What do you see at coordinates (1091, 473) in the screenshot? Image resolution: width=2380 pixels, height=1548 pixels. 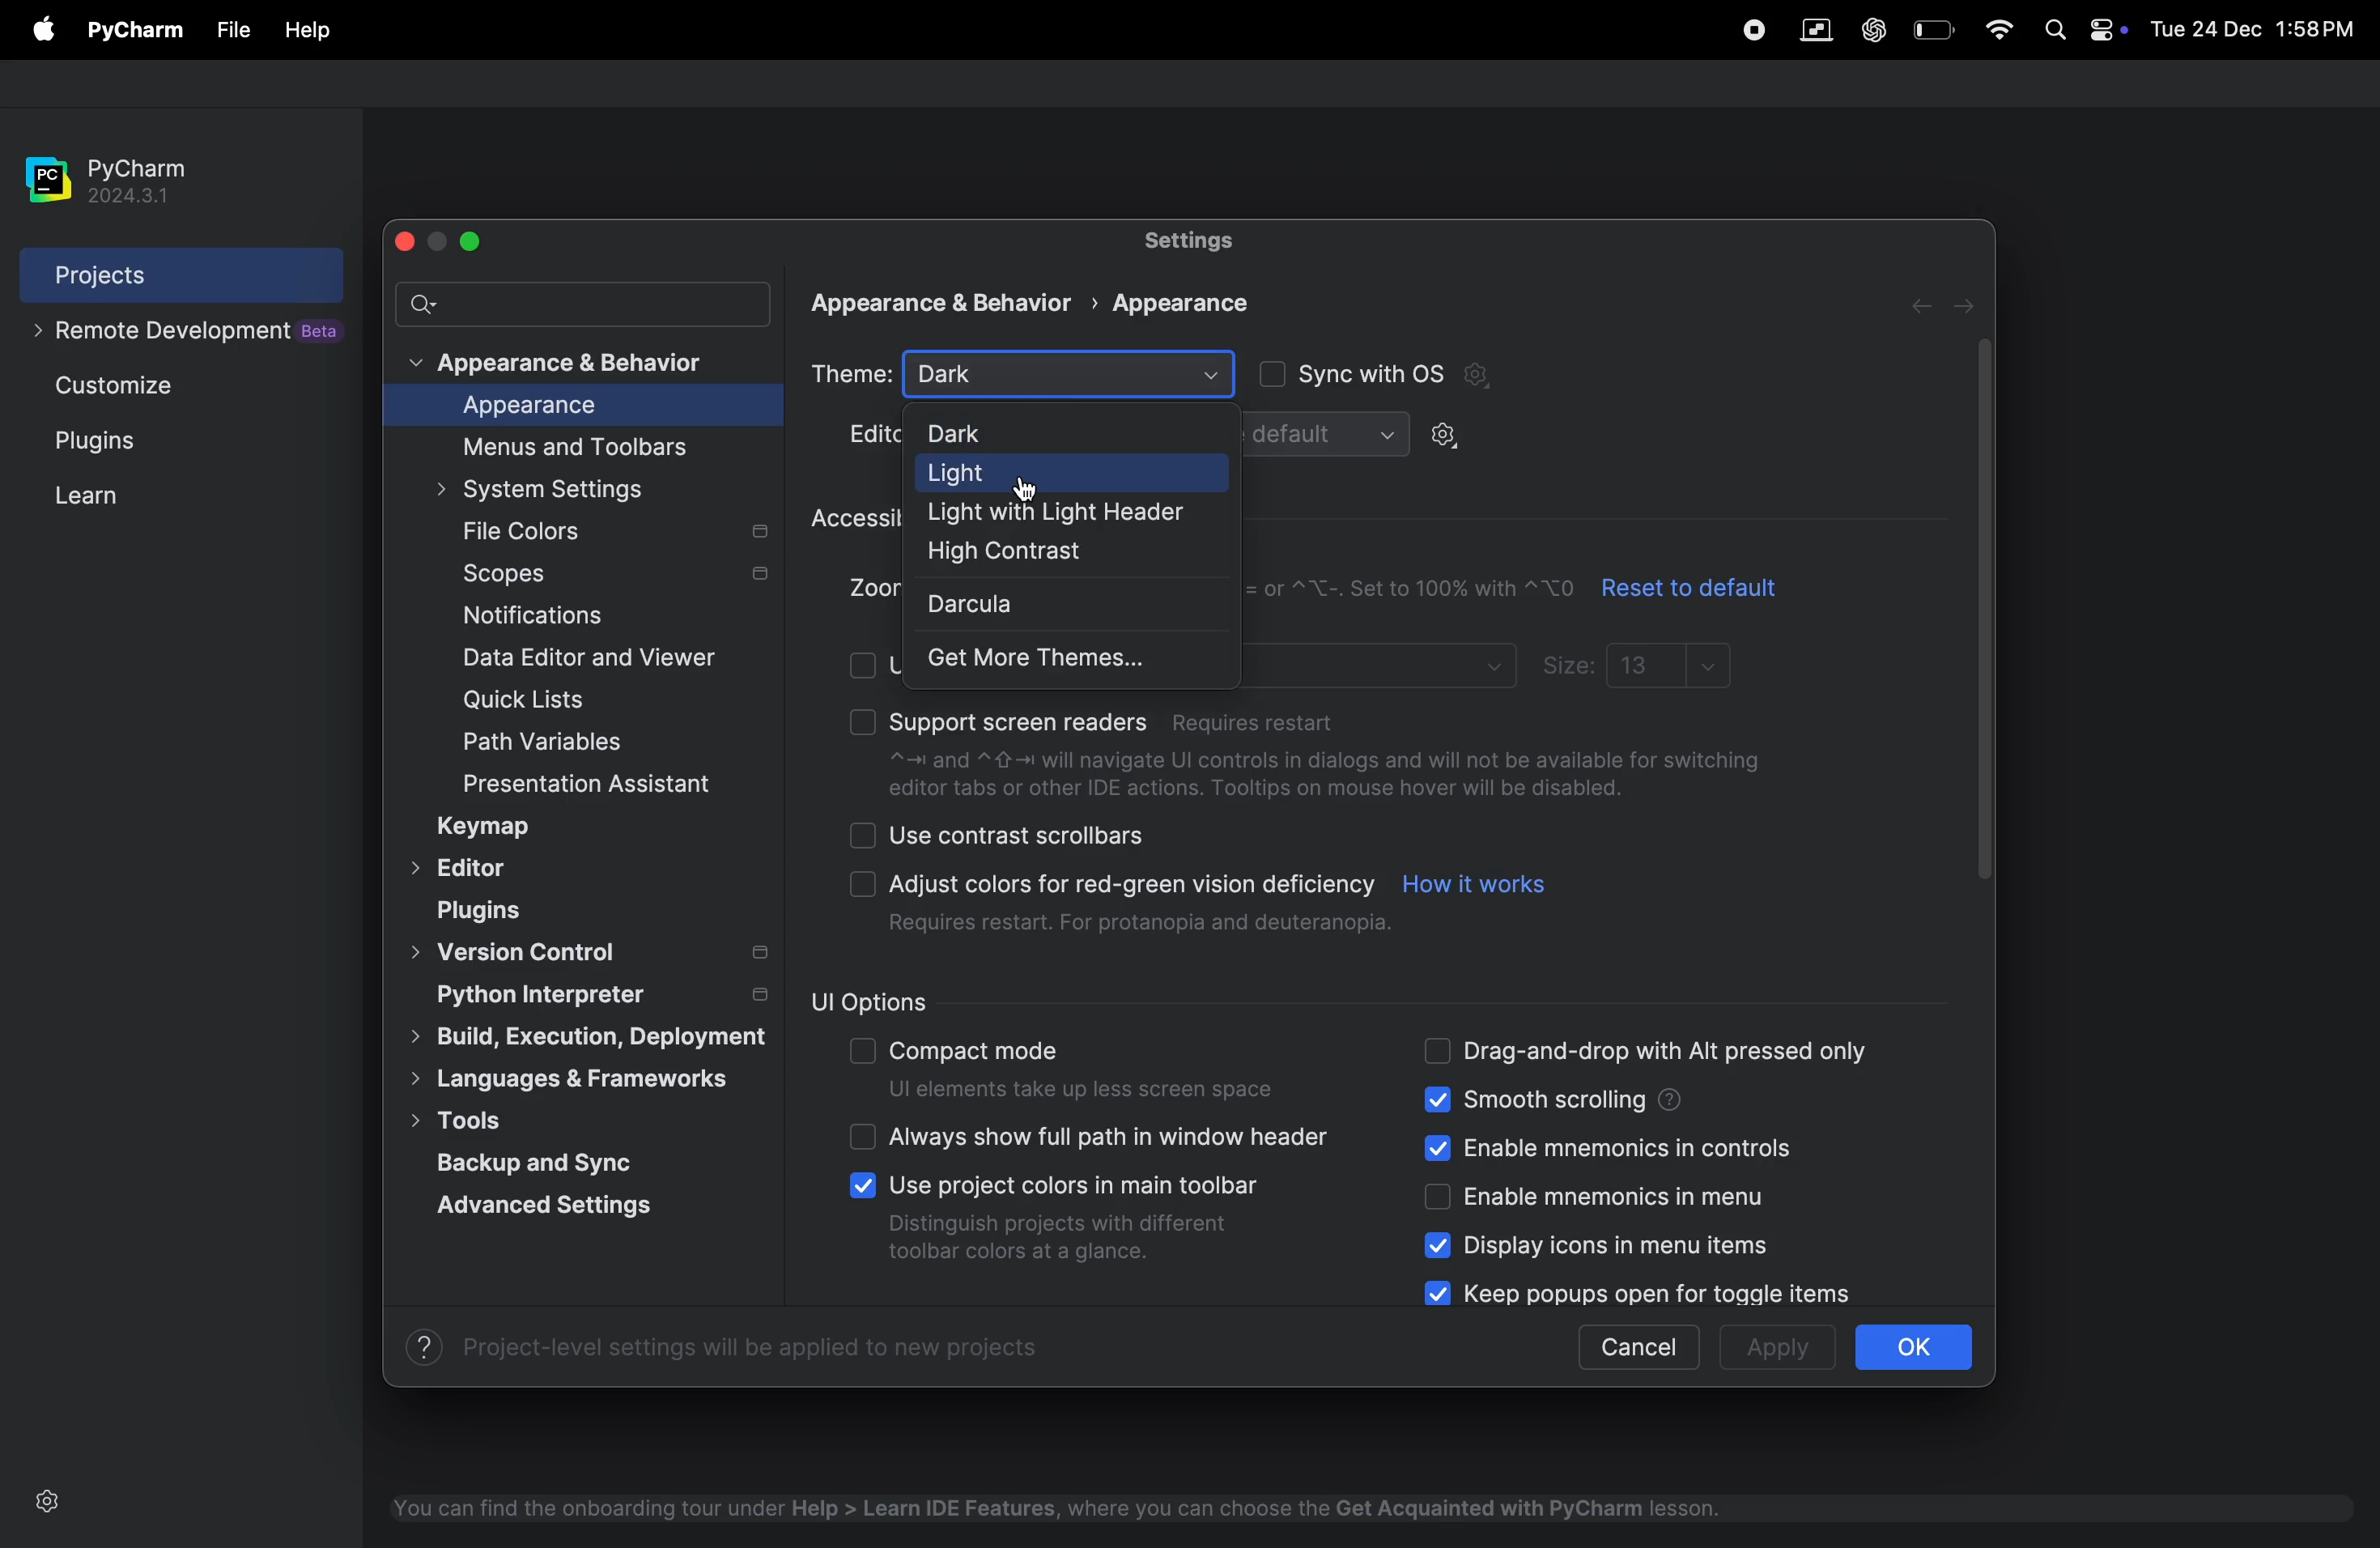 I see `light` at bounding box center [1091, 473].